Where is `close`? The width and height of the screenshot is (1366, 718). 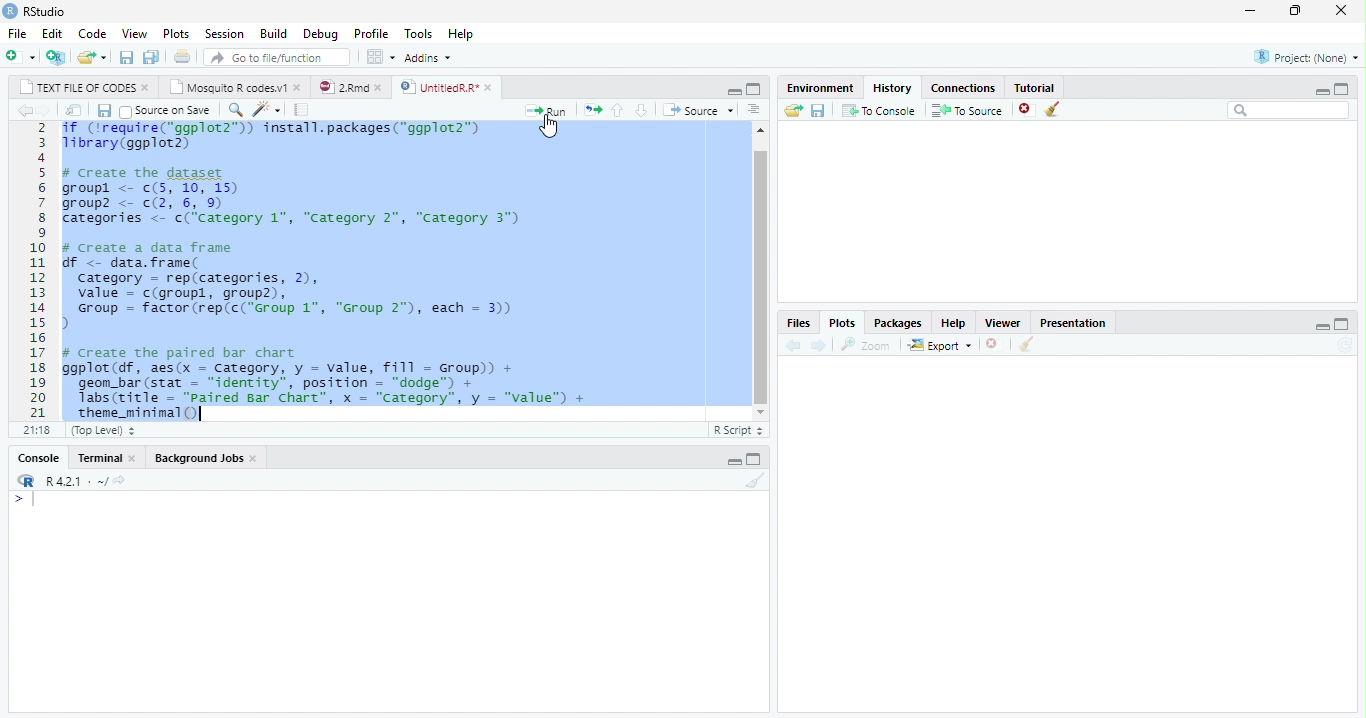
close is located at coordinates (489, 88).